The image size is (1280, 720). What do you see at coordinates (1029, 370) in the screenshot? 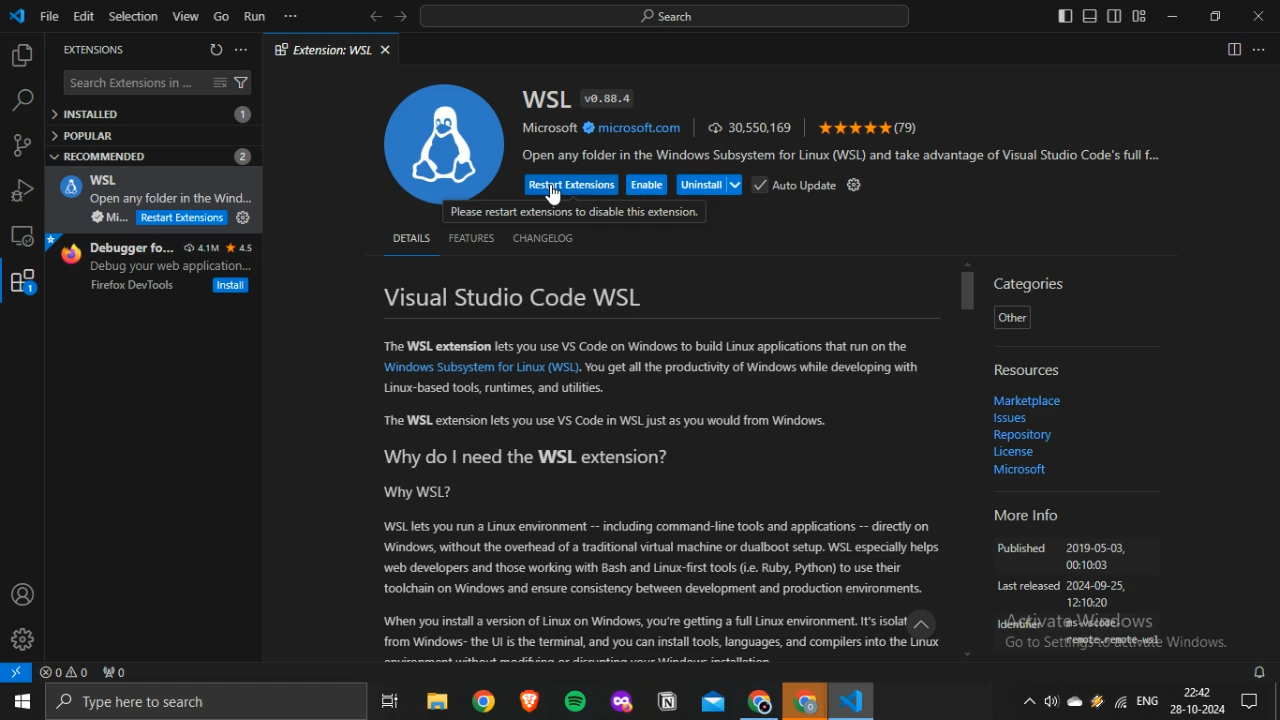
I see `Resources` at bounding box center [1029, 370].